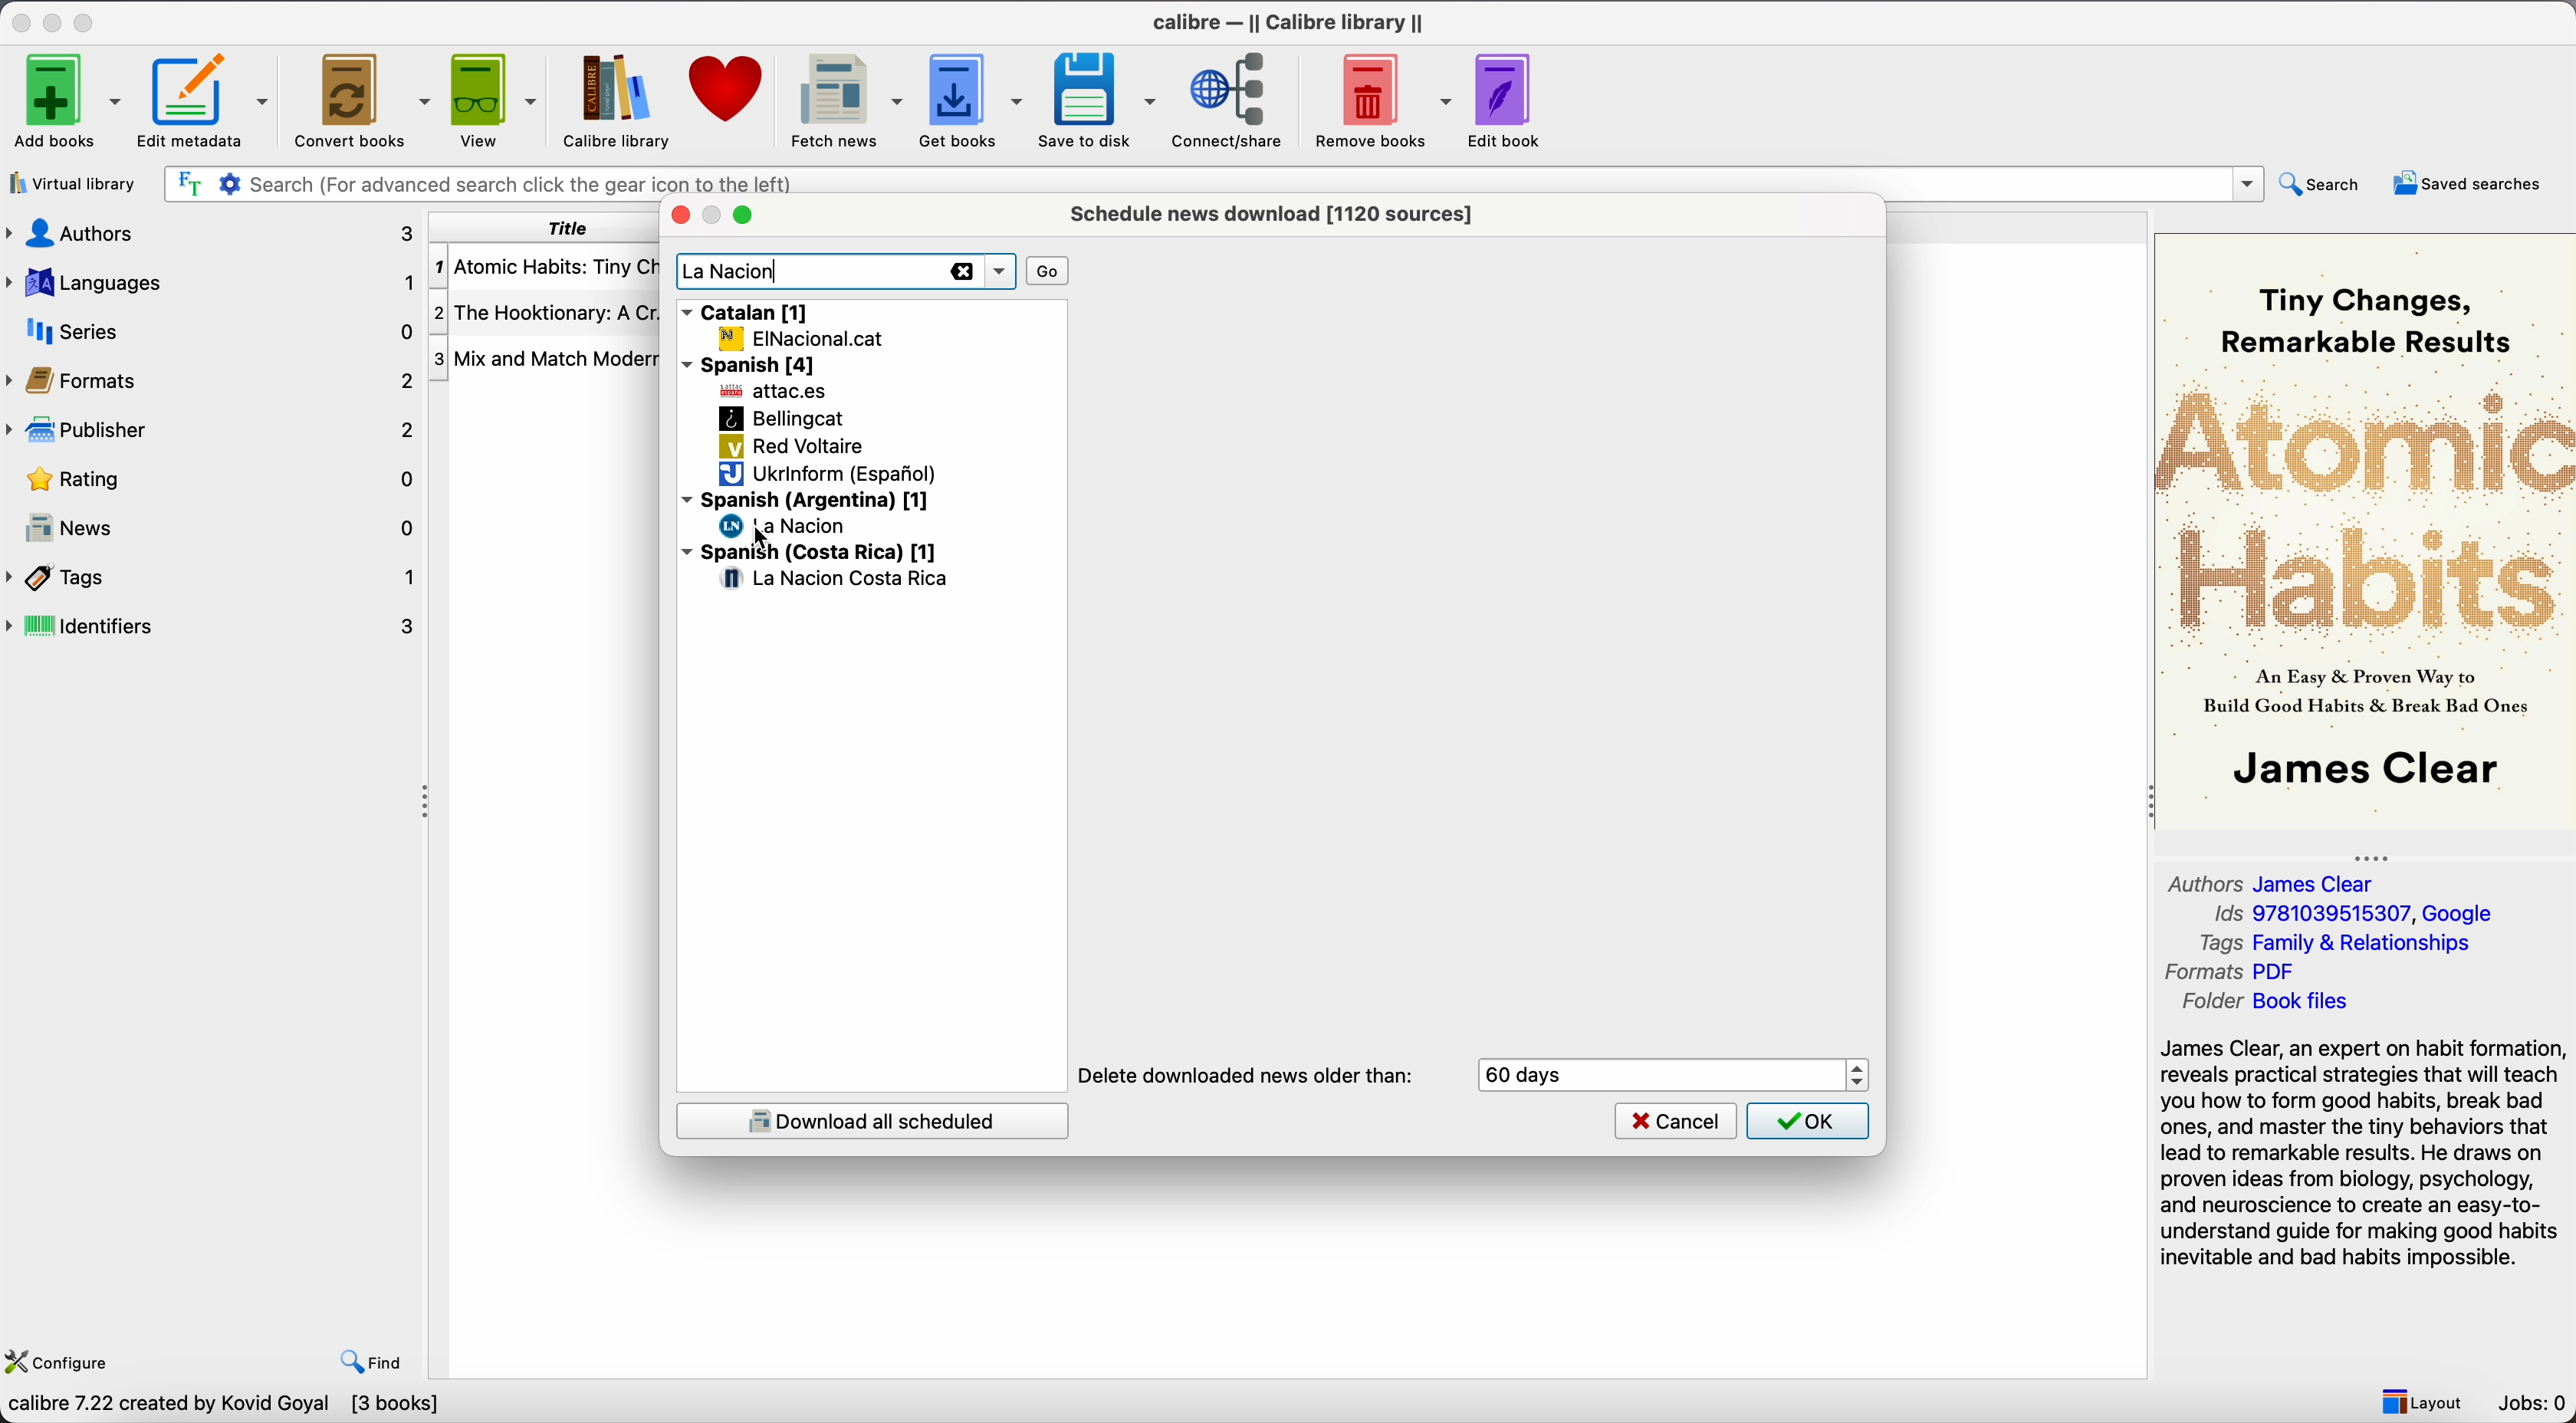  Describe the element at coordinates (71, 183) in the screenshot. I see `virtual library` at that location.